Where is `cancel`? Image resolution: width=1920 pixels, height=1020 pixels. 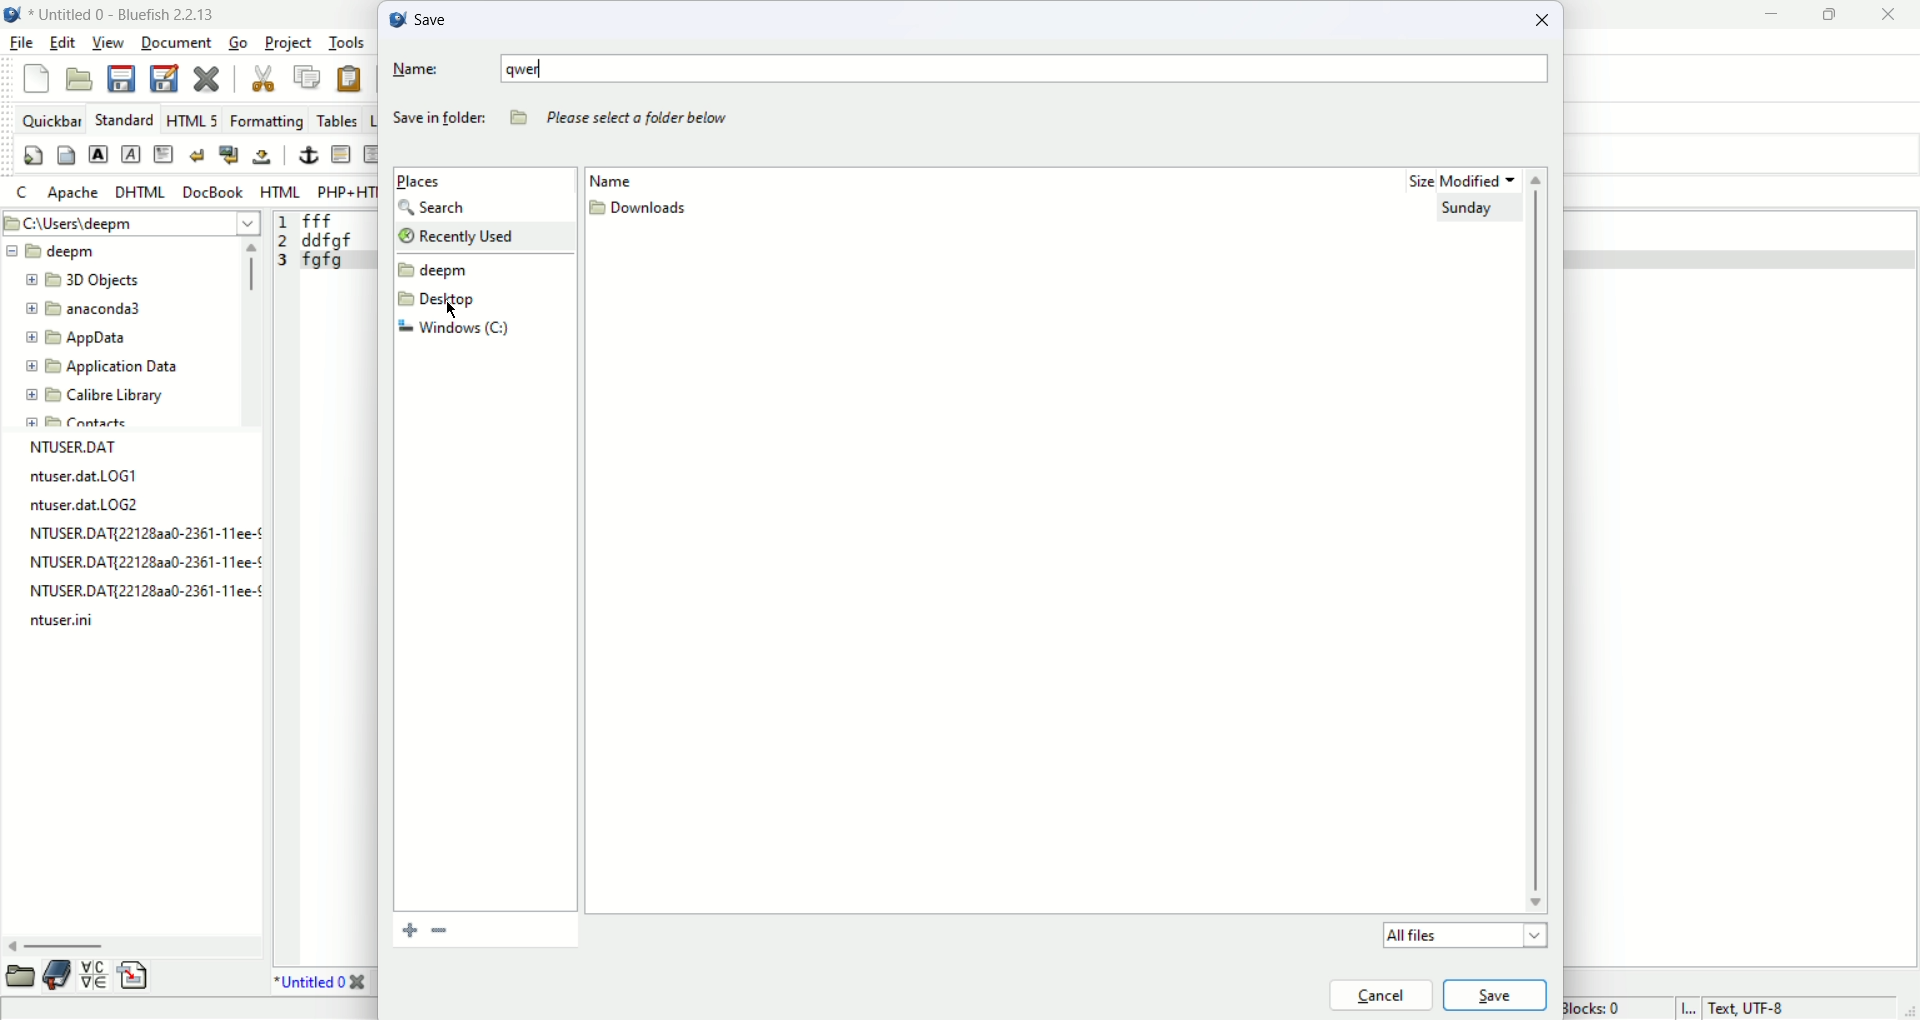 cancel is located at coordinates (1379, 993).